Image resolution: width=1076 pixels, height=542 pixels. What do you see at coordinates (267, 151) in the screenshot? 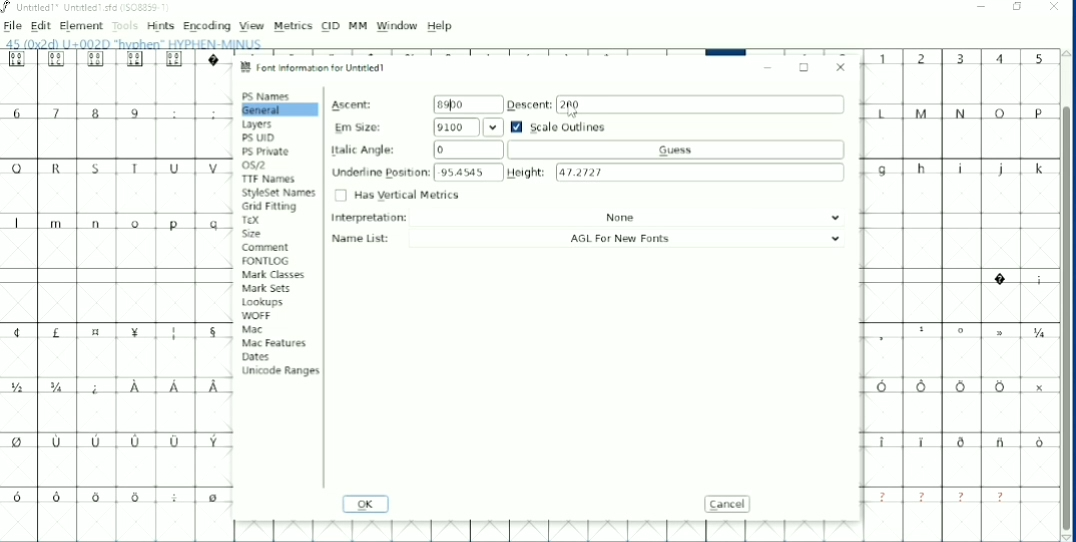
I see `PS Private` at bounding box center [267, 151].